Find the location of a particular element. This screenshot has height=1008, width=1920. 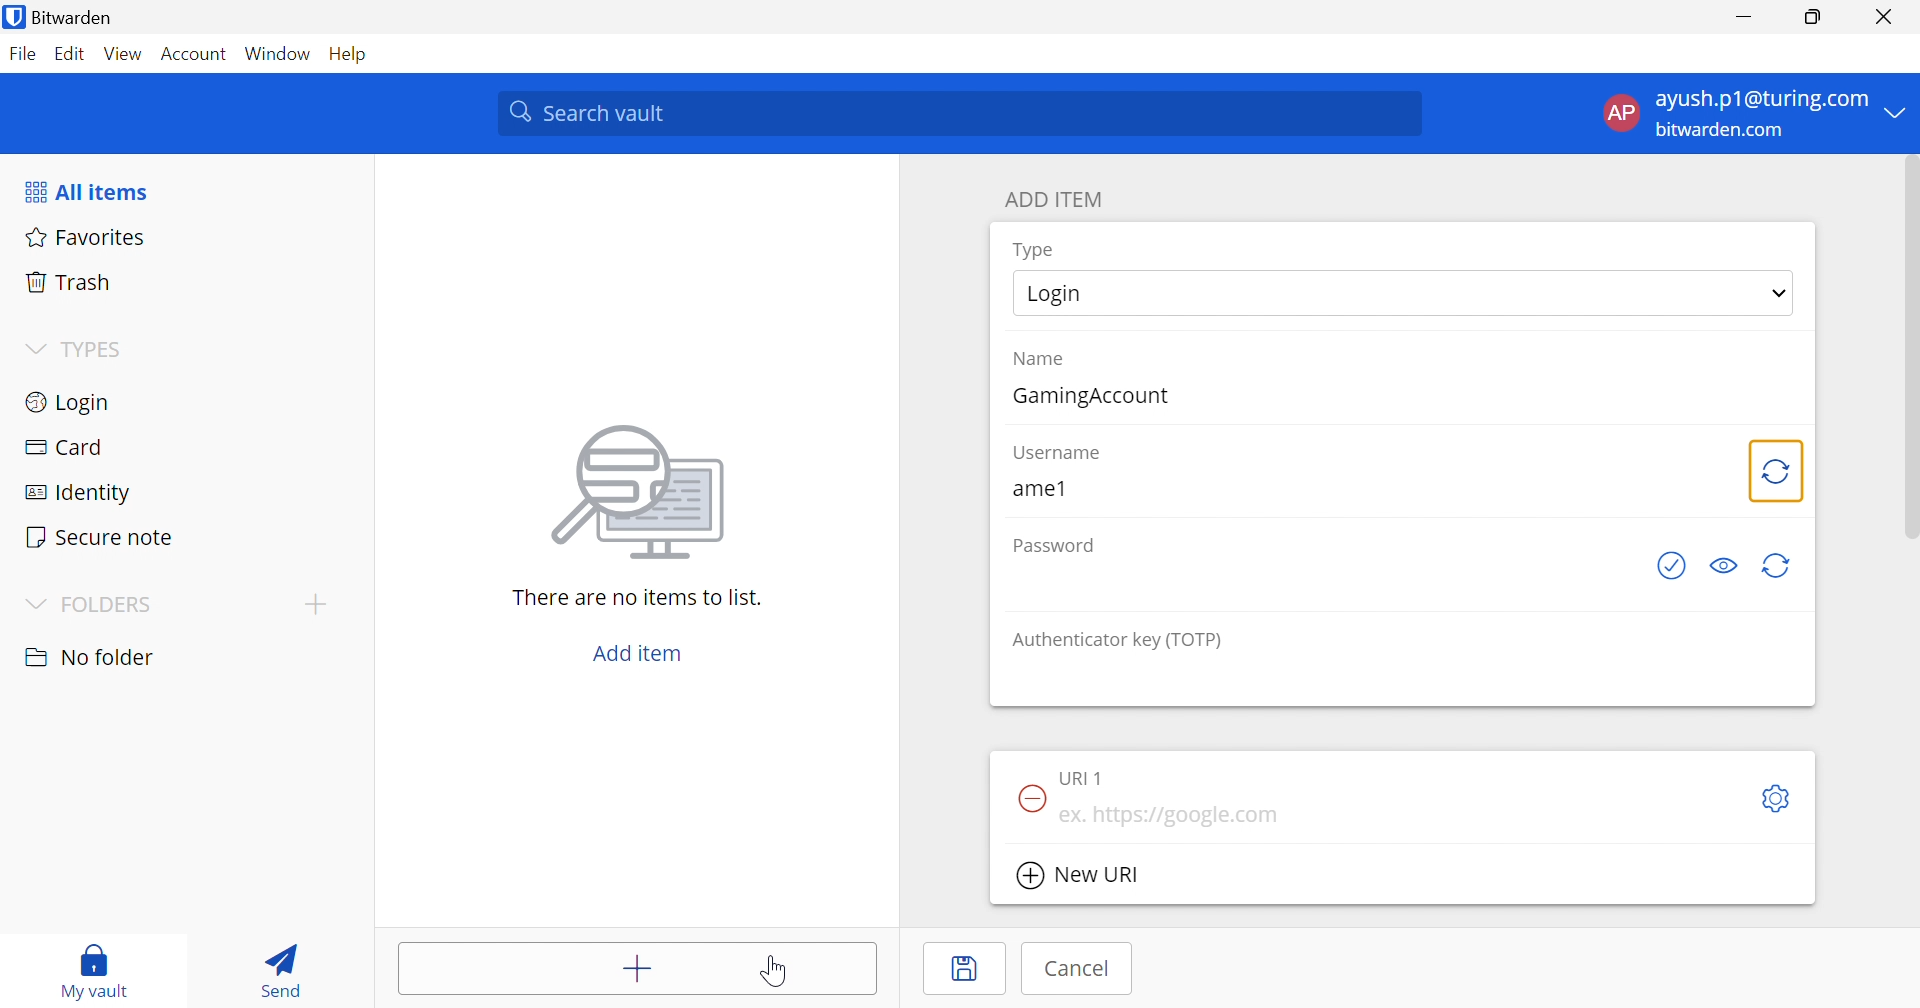

Password is located at coordinates (1051, 547).